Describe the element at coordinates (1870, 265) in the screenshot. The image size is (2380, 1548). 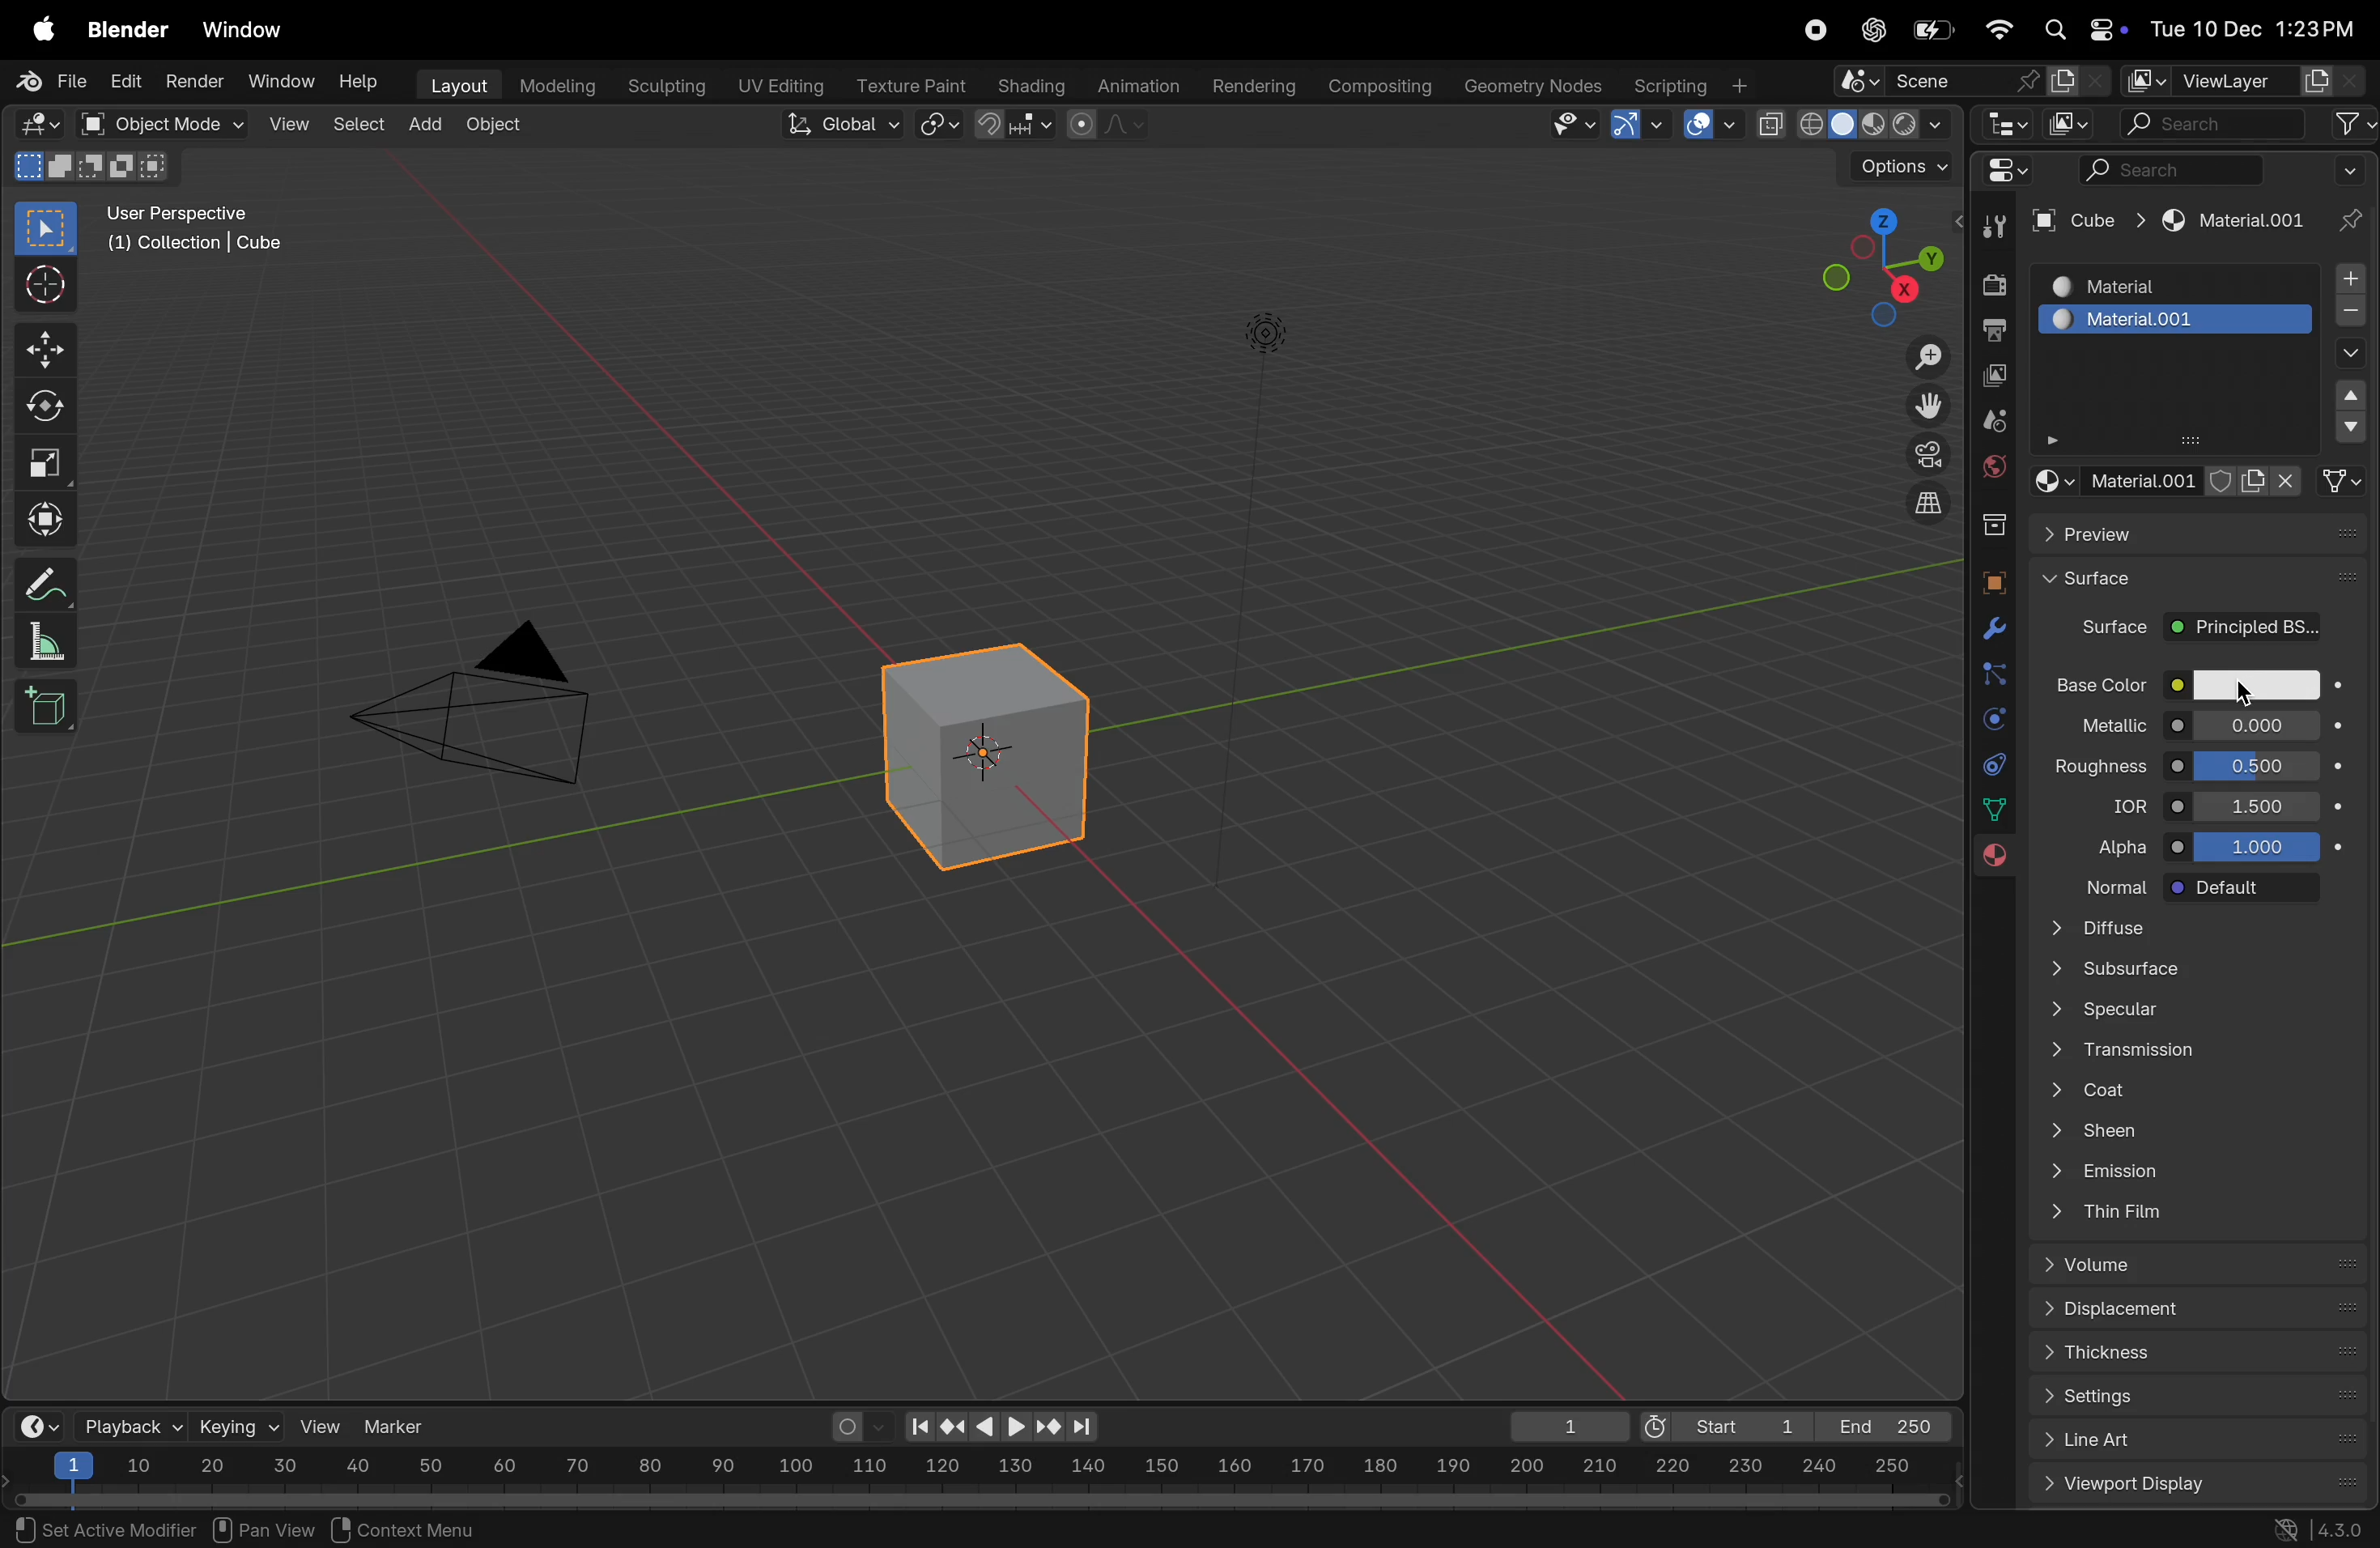
I see `view point` at that location.